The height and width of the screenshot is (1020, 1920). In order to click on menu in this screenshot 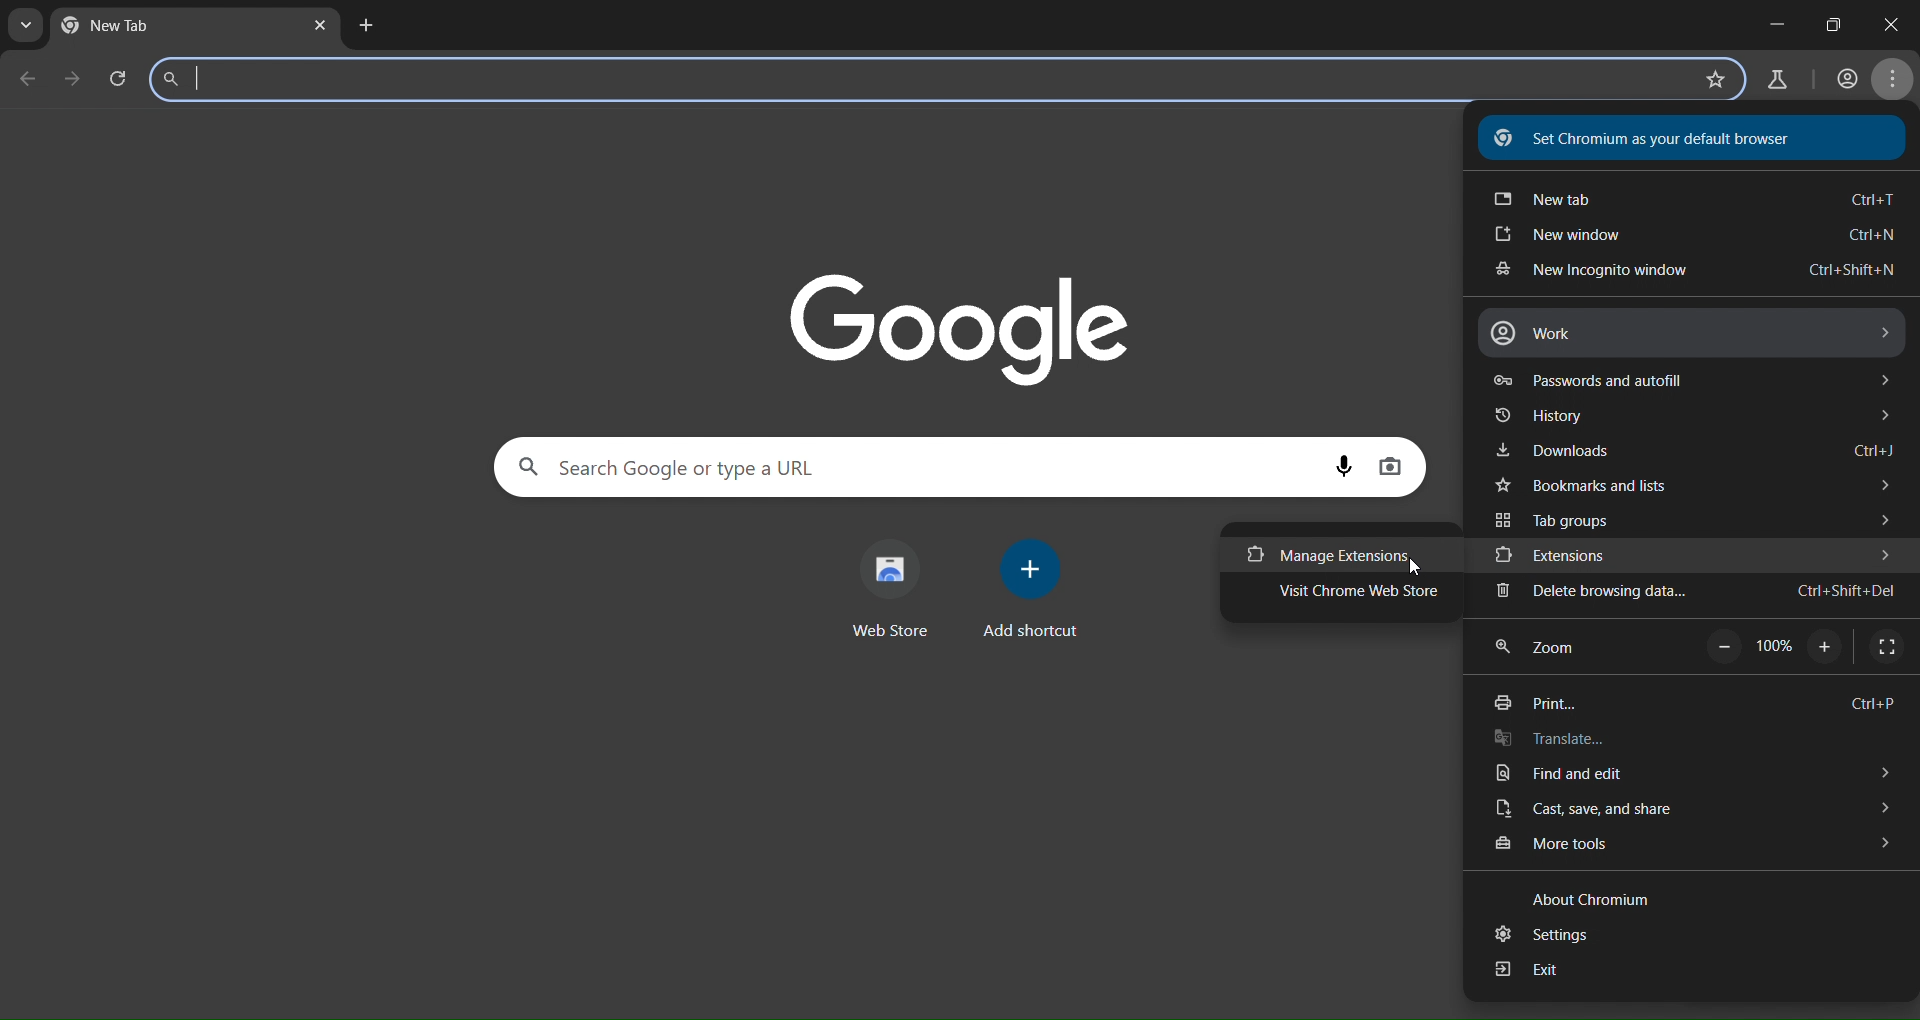, I will do `click(1891, 79)`.